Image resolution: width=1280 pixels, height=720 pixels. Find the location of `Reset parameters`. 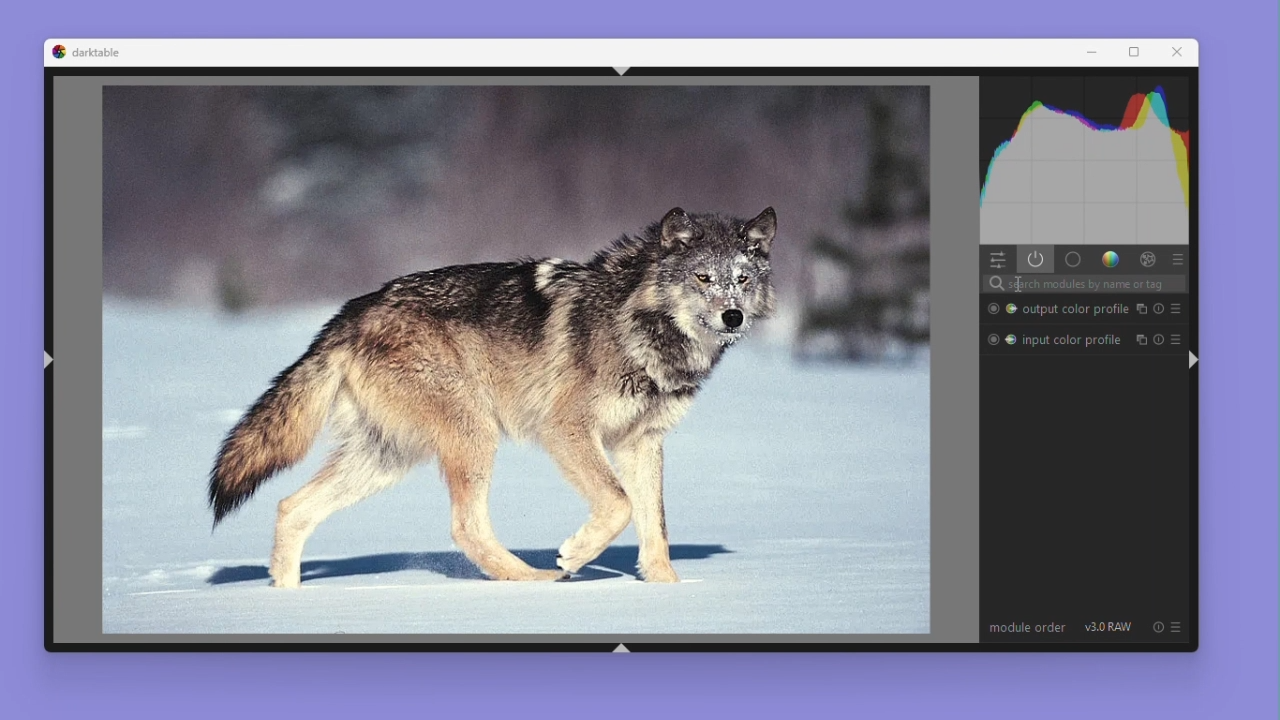

Reset parameters is located at coordinates (1158, 310).